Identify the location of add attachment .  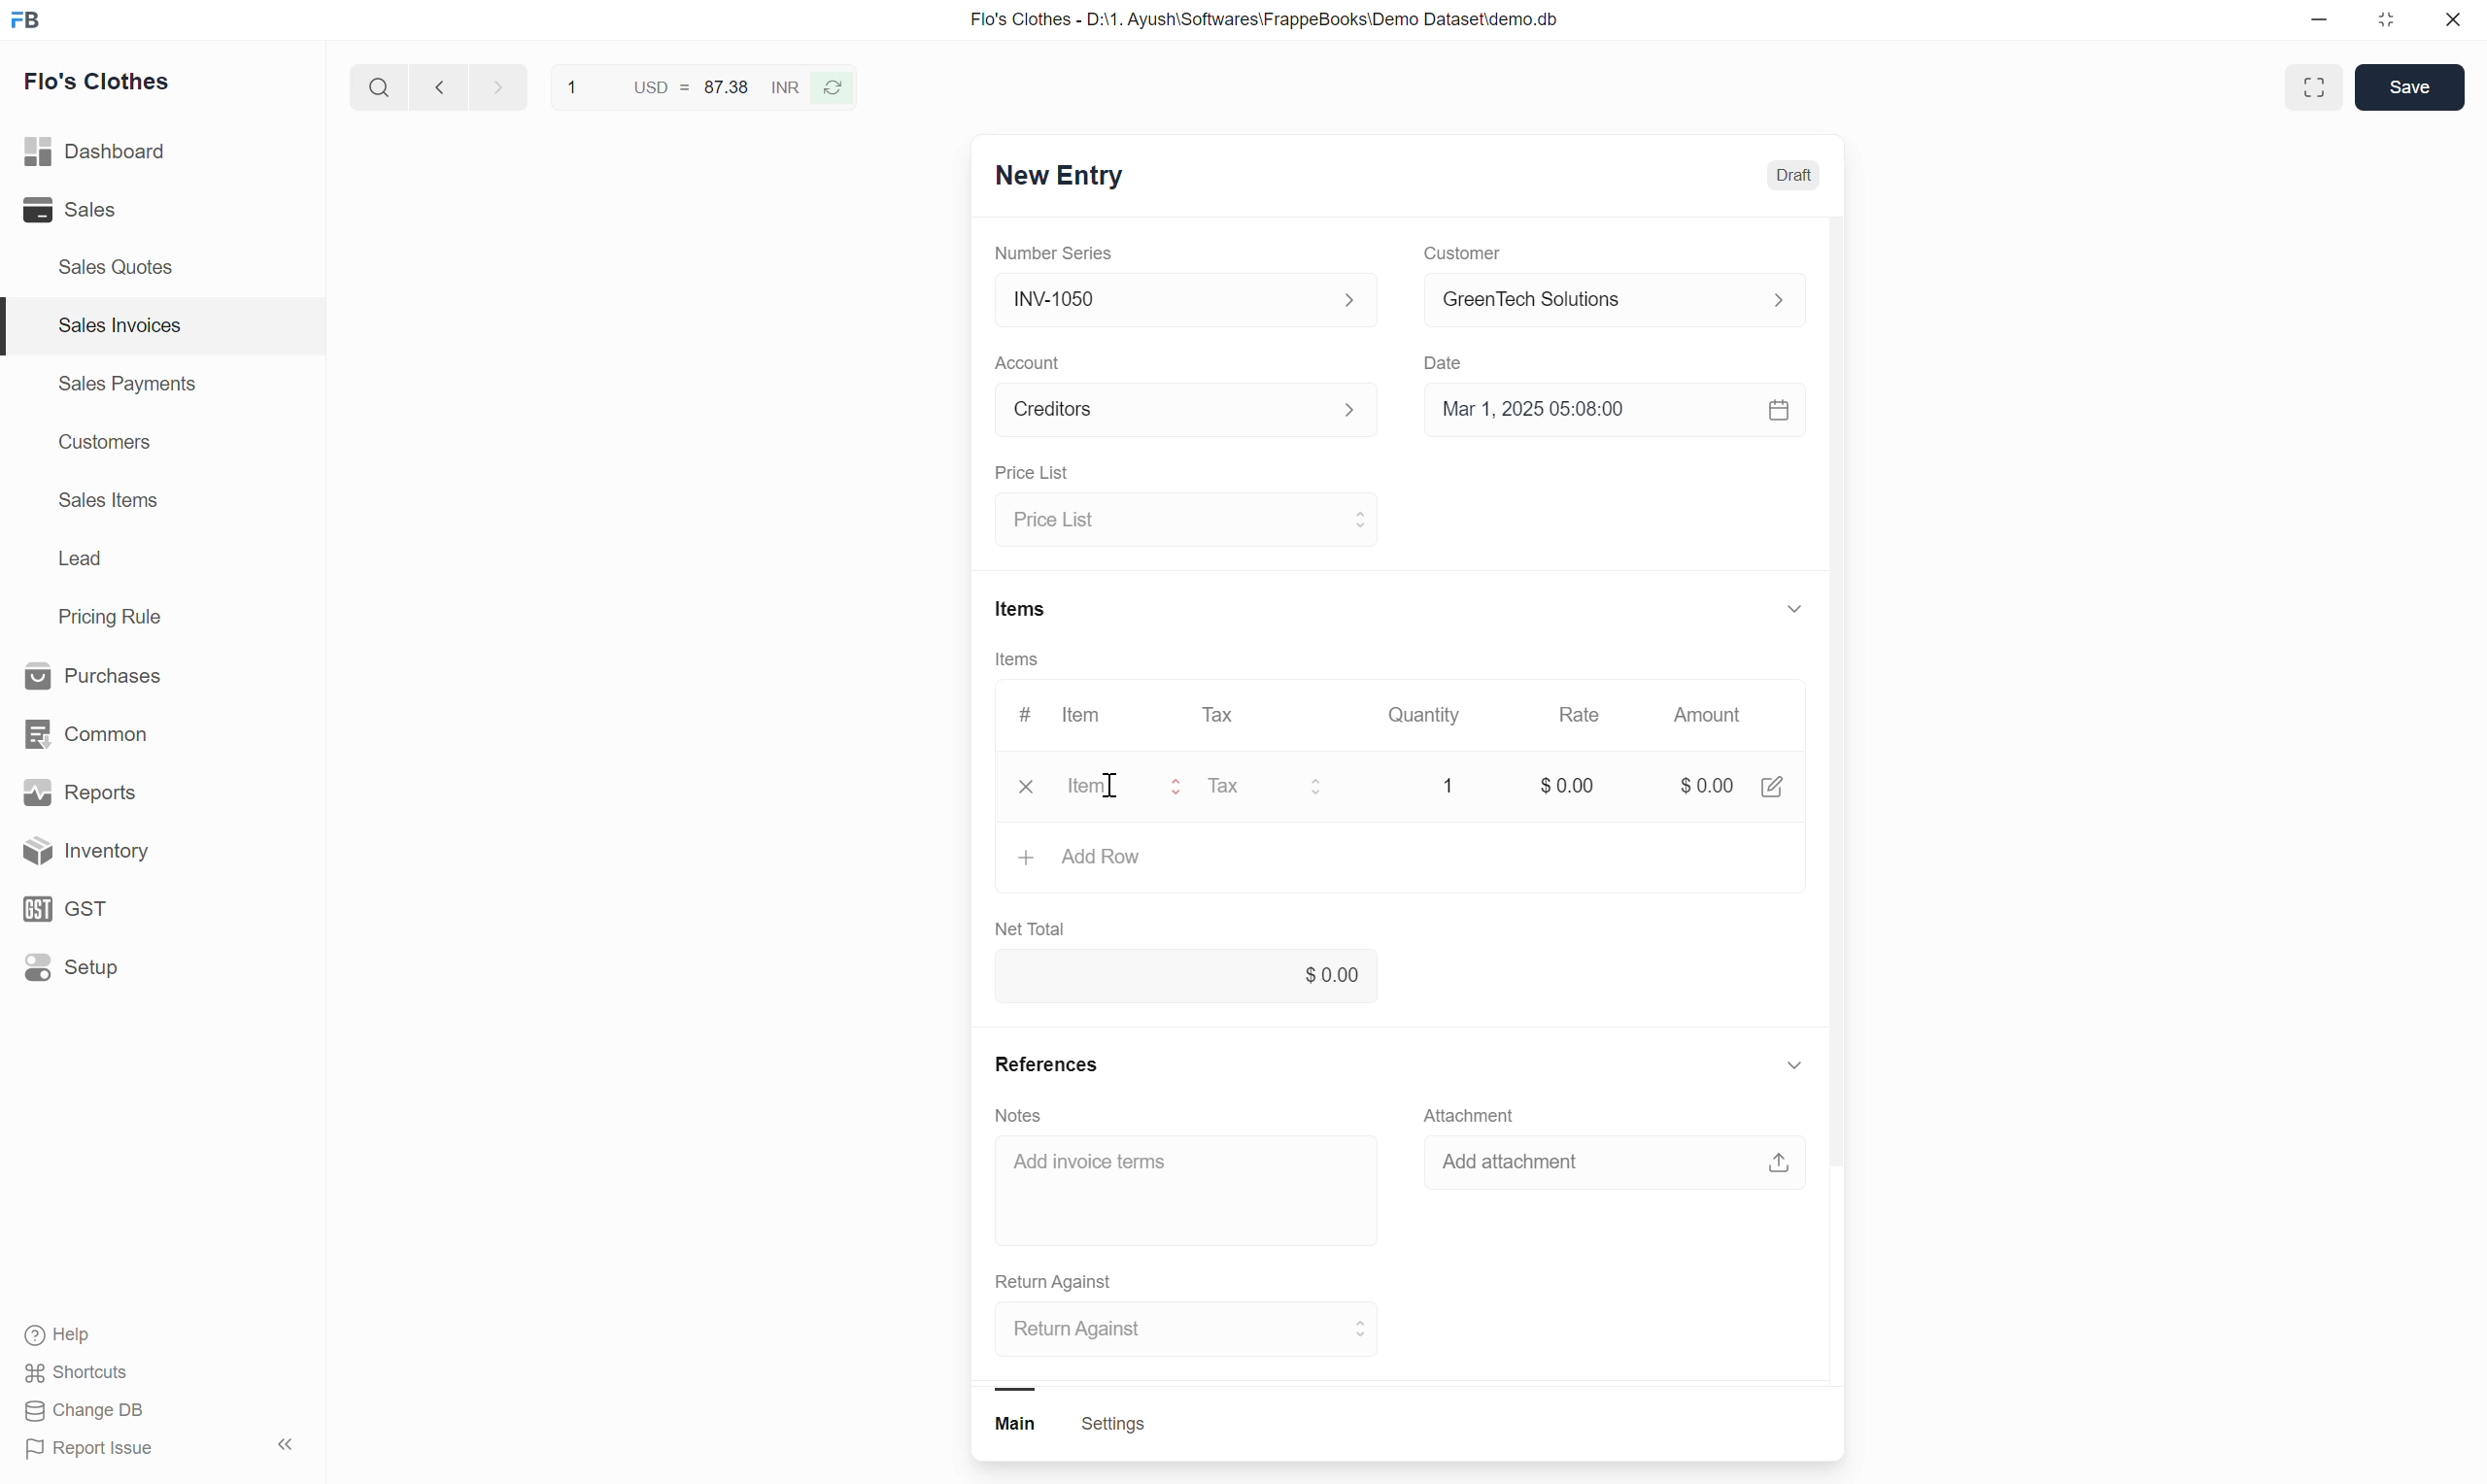
(1624, 1166).